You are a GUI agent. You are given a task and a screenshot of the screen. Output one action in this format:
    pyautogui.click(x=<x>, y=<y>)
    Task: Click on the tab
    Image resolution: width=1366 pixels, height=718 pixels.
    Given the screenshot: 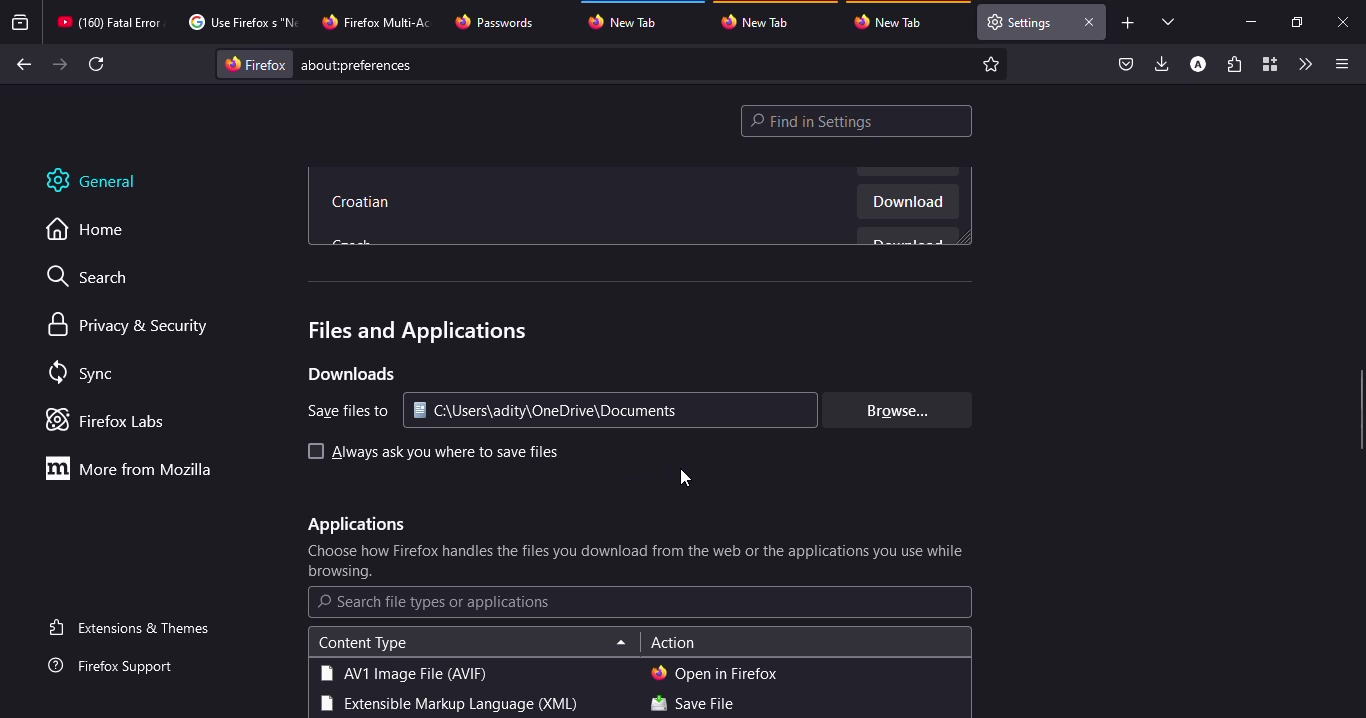 What is the action you would take?
    pyautogui.click(x=894, y=22)
    